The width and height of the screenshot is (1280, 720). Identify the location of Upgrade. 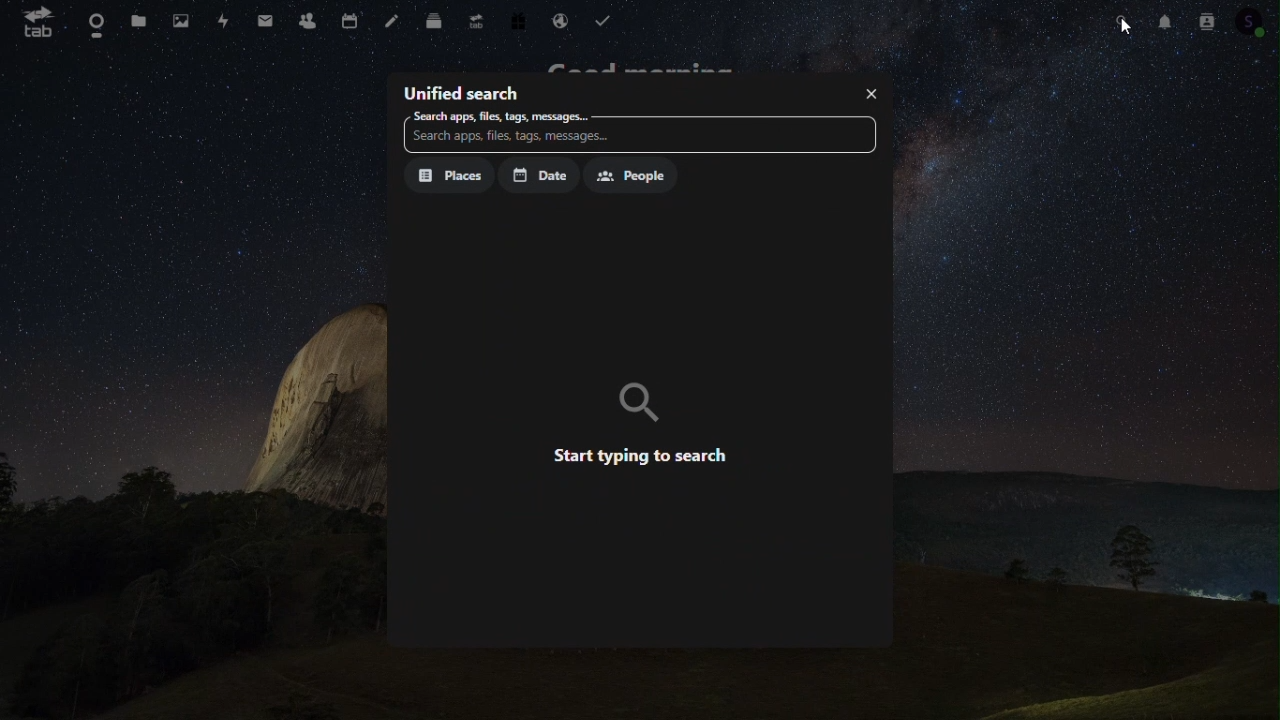
(474, 15).